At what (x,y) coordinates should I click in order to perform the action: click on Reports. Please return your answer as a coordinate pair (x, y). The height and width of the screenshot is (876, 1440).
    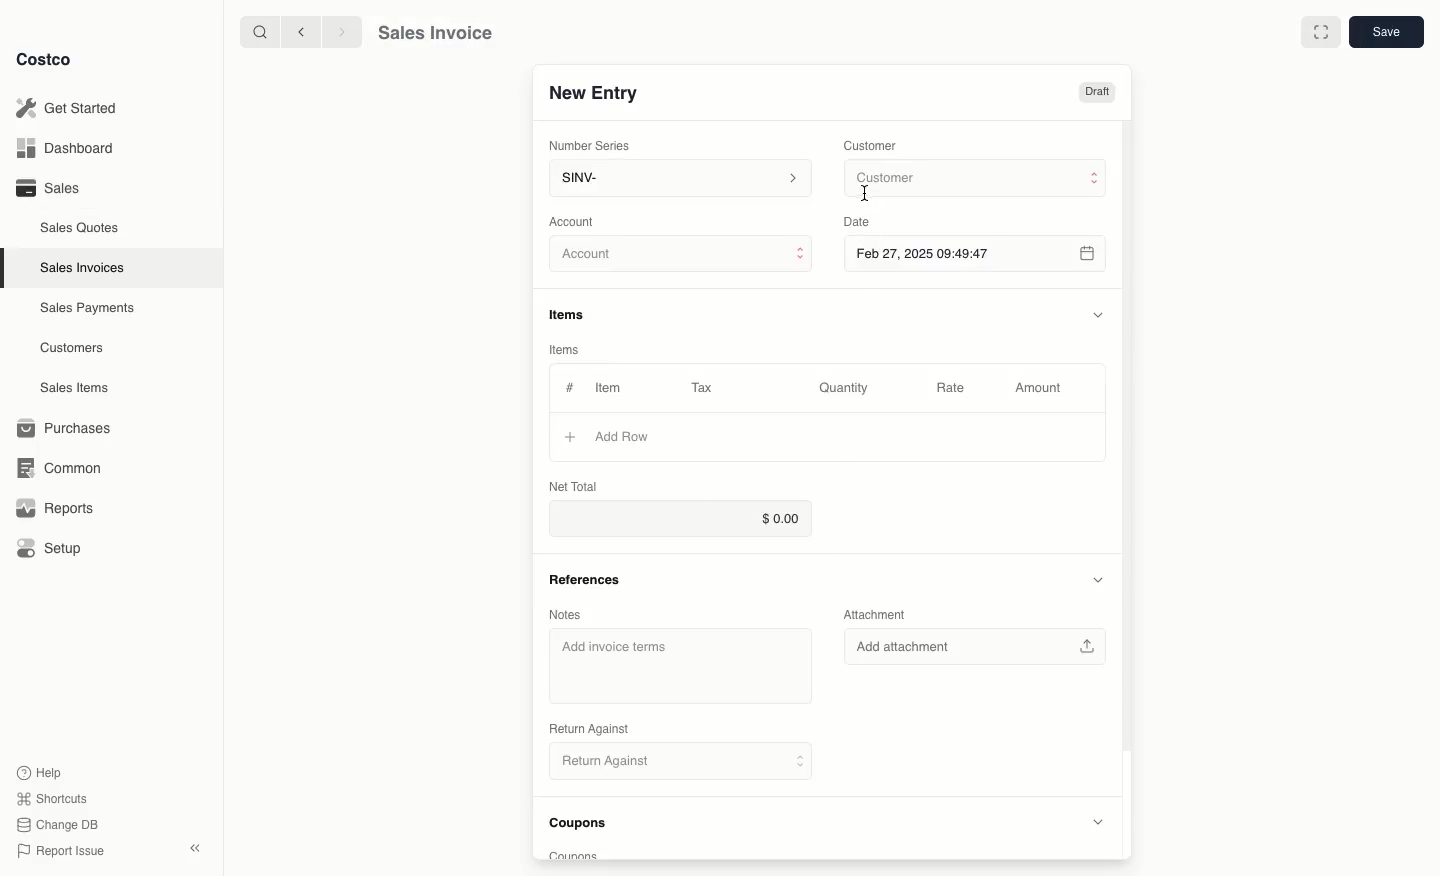
    Looking at the image, I should click on (52, 508).